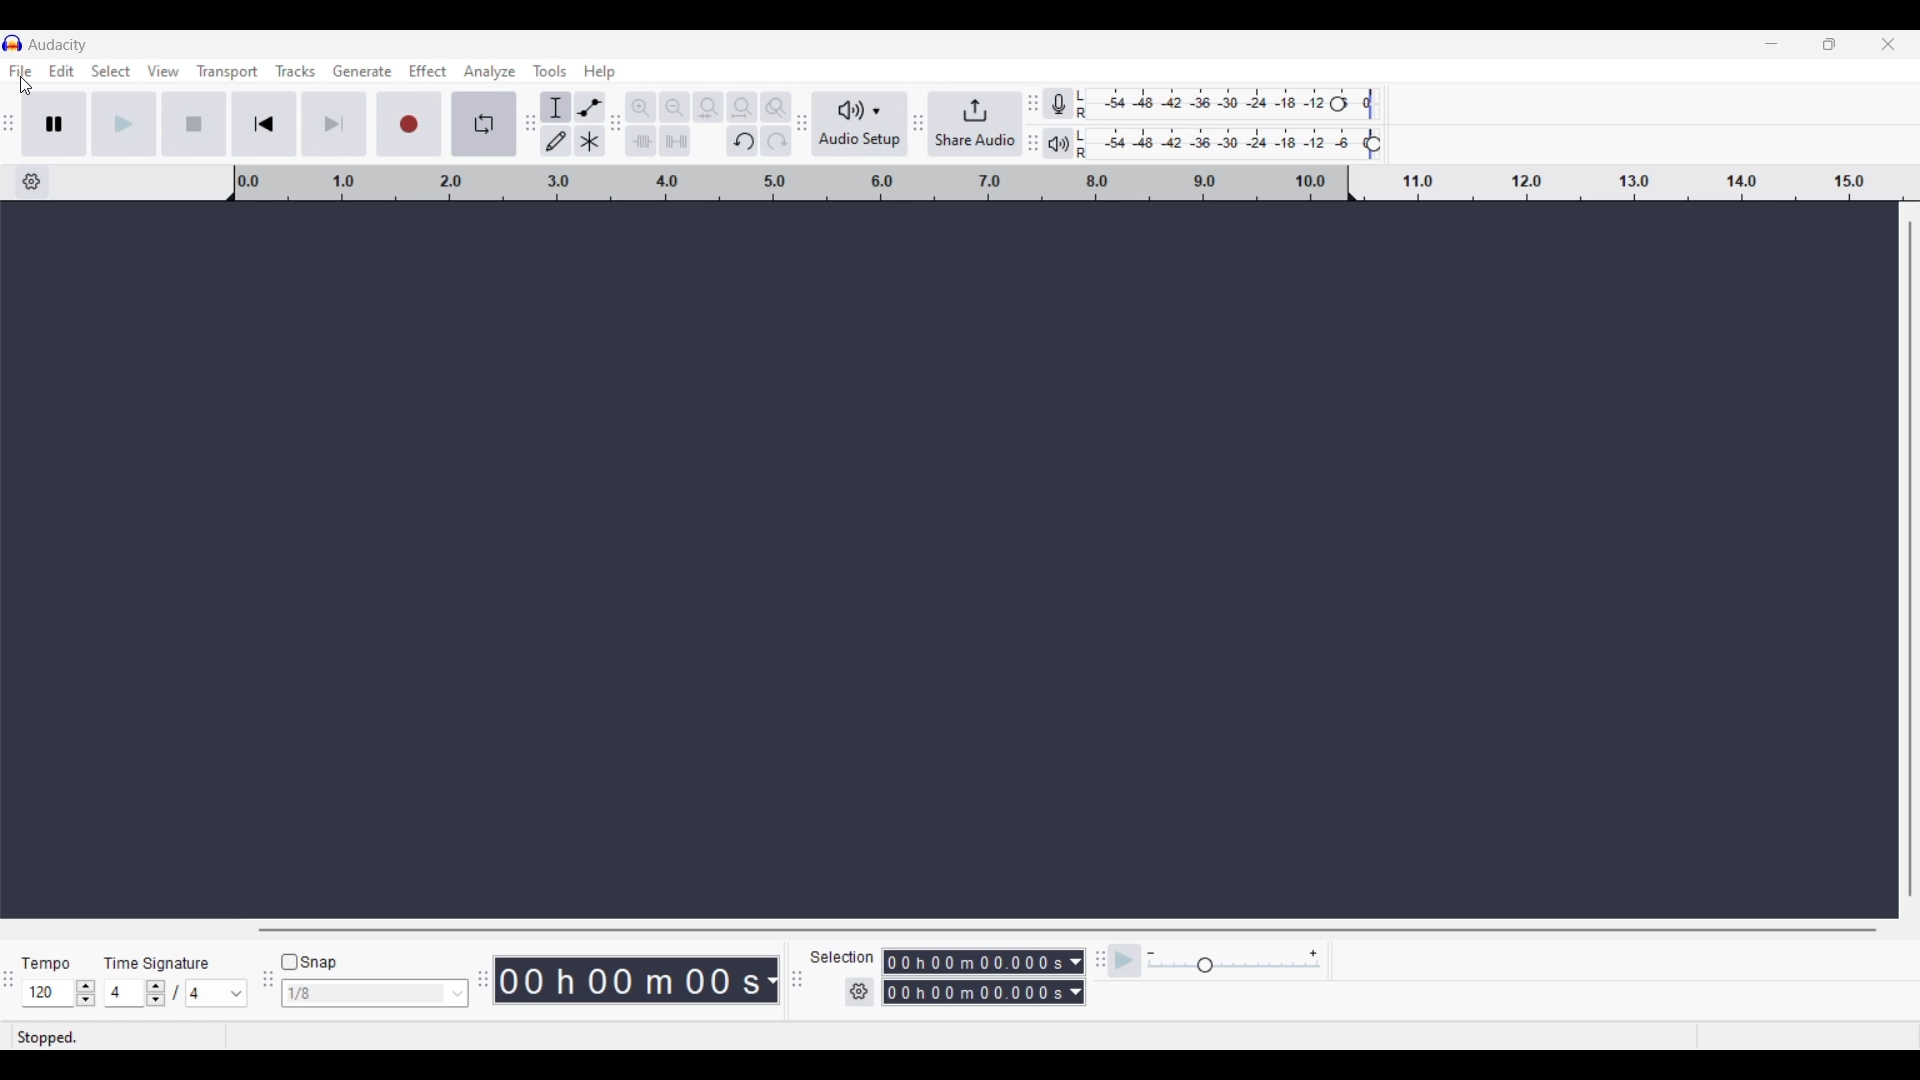 The height and width of the screenshot is (1080, 1920). What do you see at coordinates (334, 124) in the screenshot?
I see `Skip/Select to end` at bounding box center [334, 124].